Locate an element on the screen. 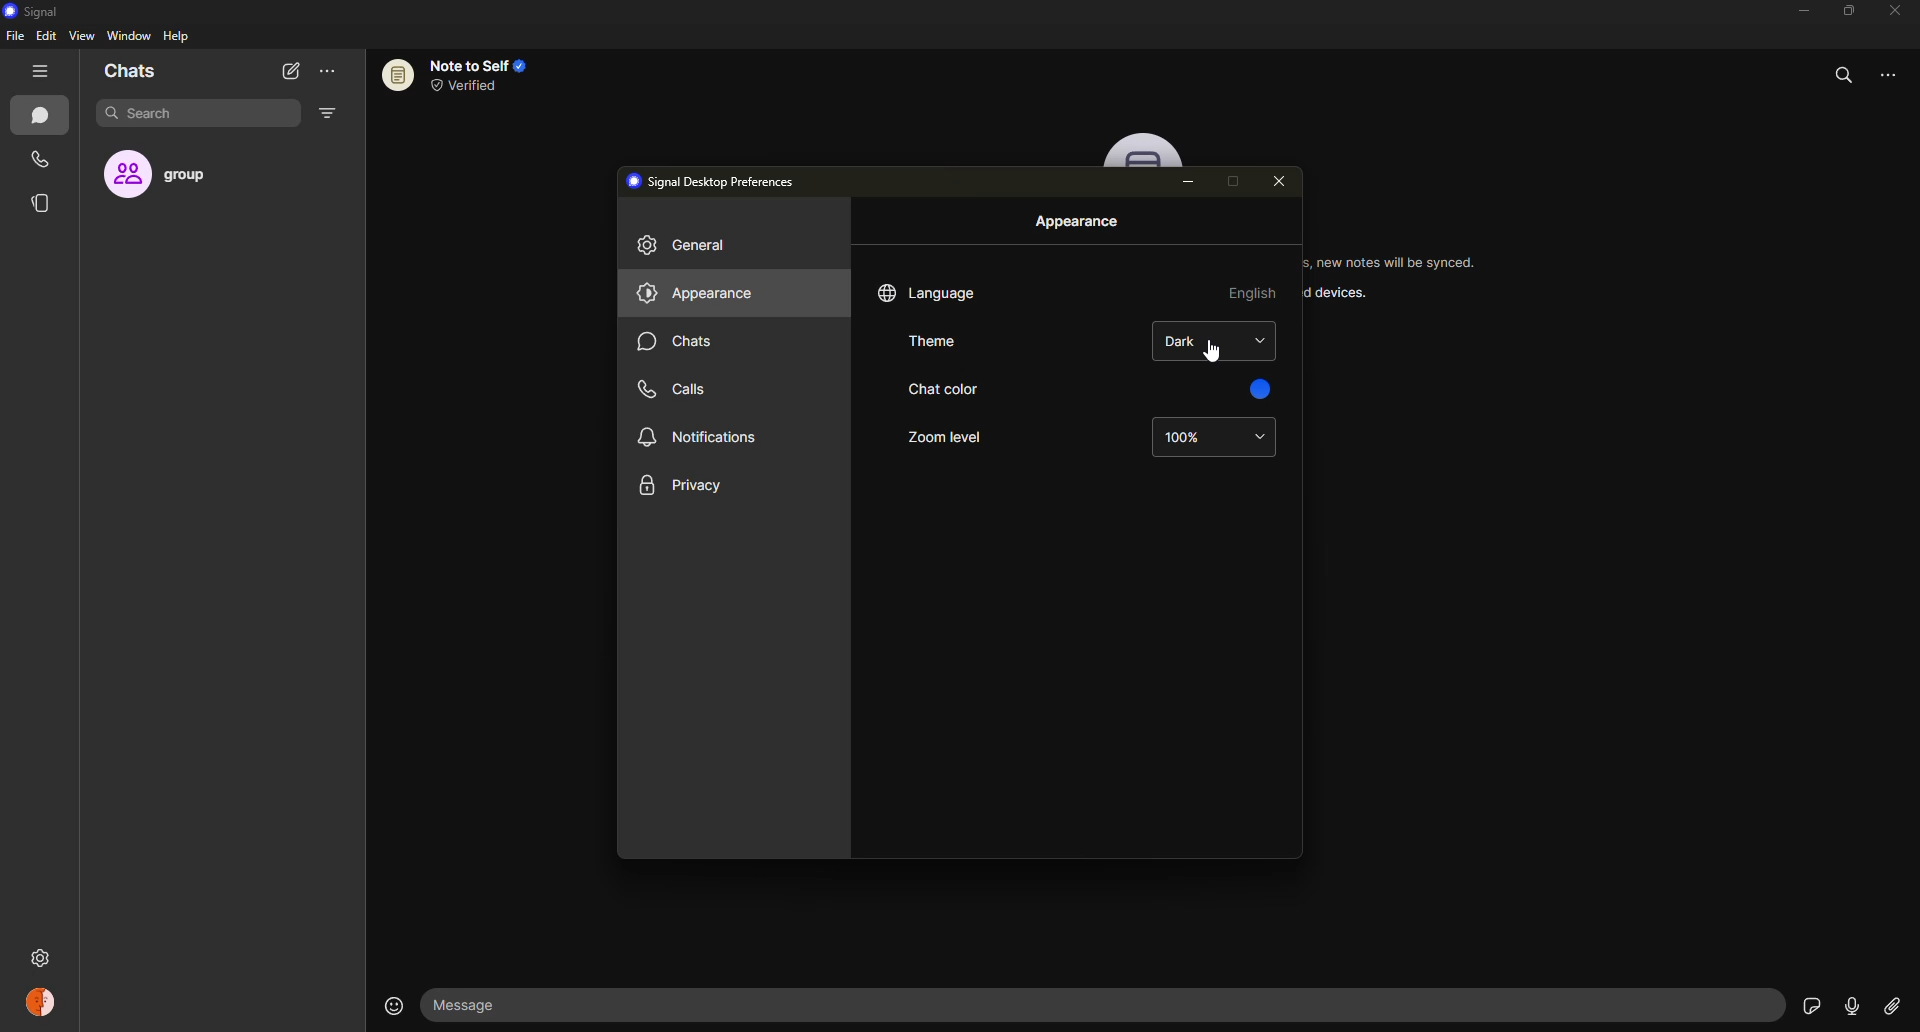  chats is located at coordinates (45, 117).